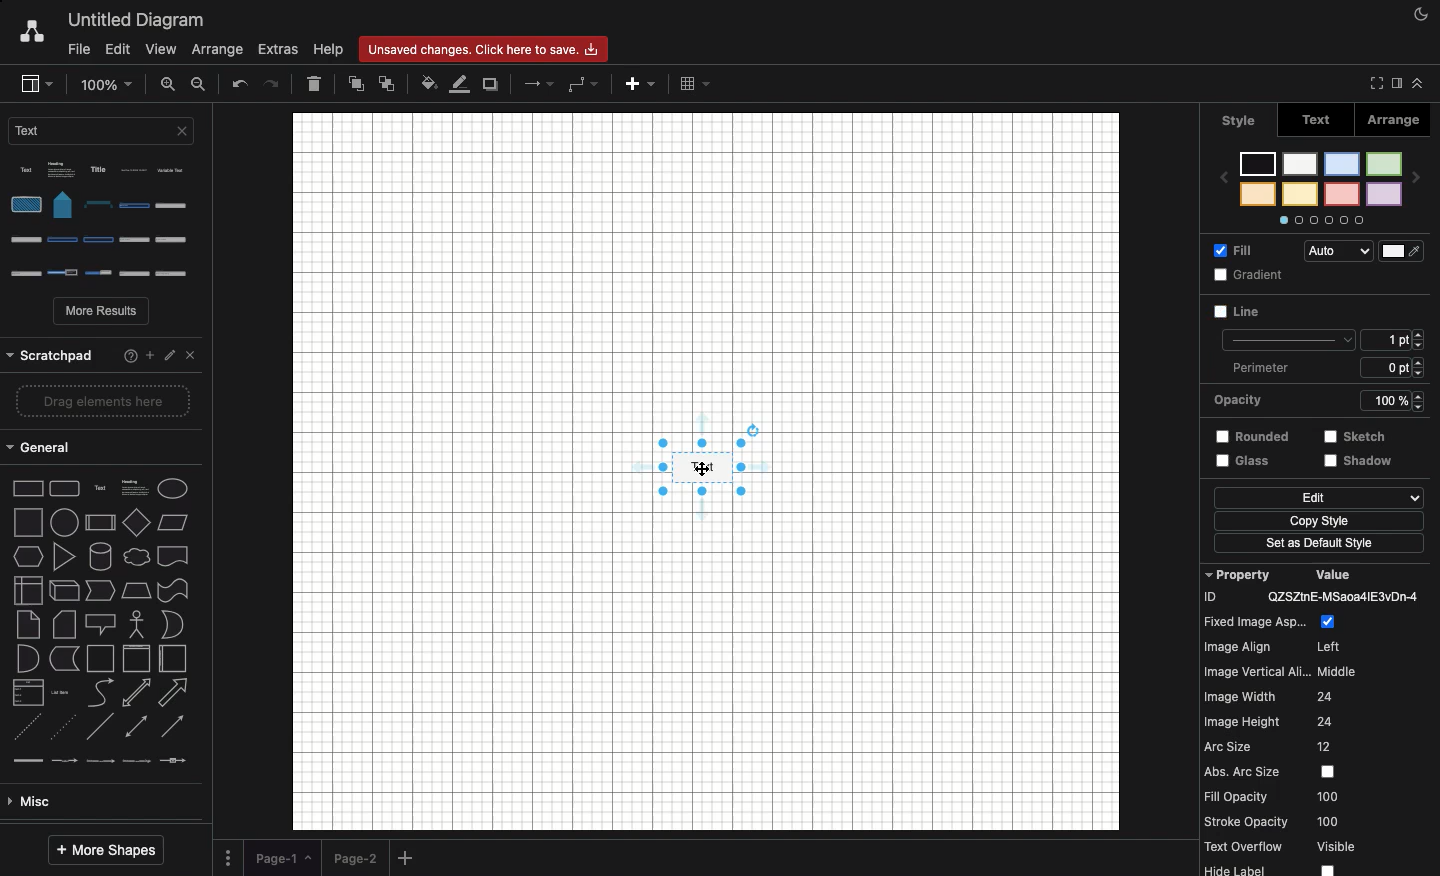 The height and width of the screenshot is (876, 1440). Describe the element at coordinates (1244, 254) in the screenshot. I see `Fill` at that location.